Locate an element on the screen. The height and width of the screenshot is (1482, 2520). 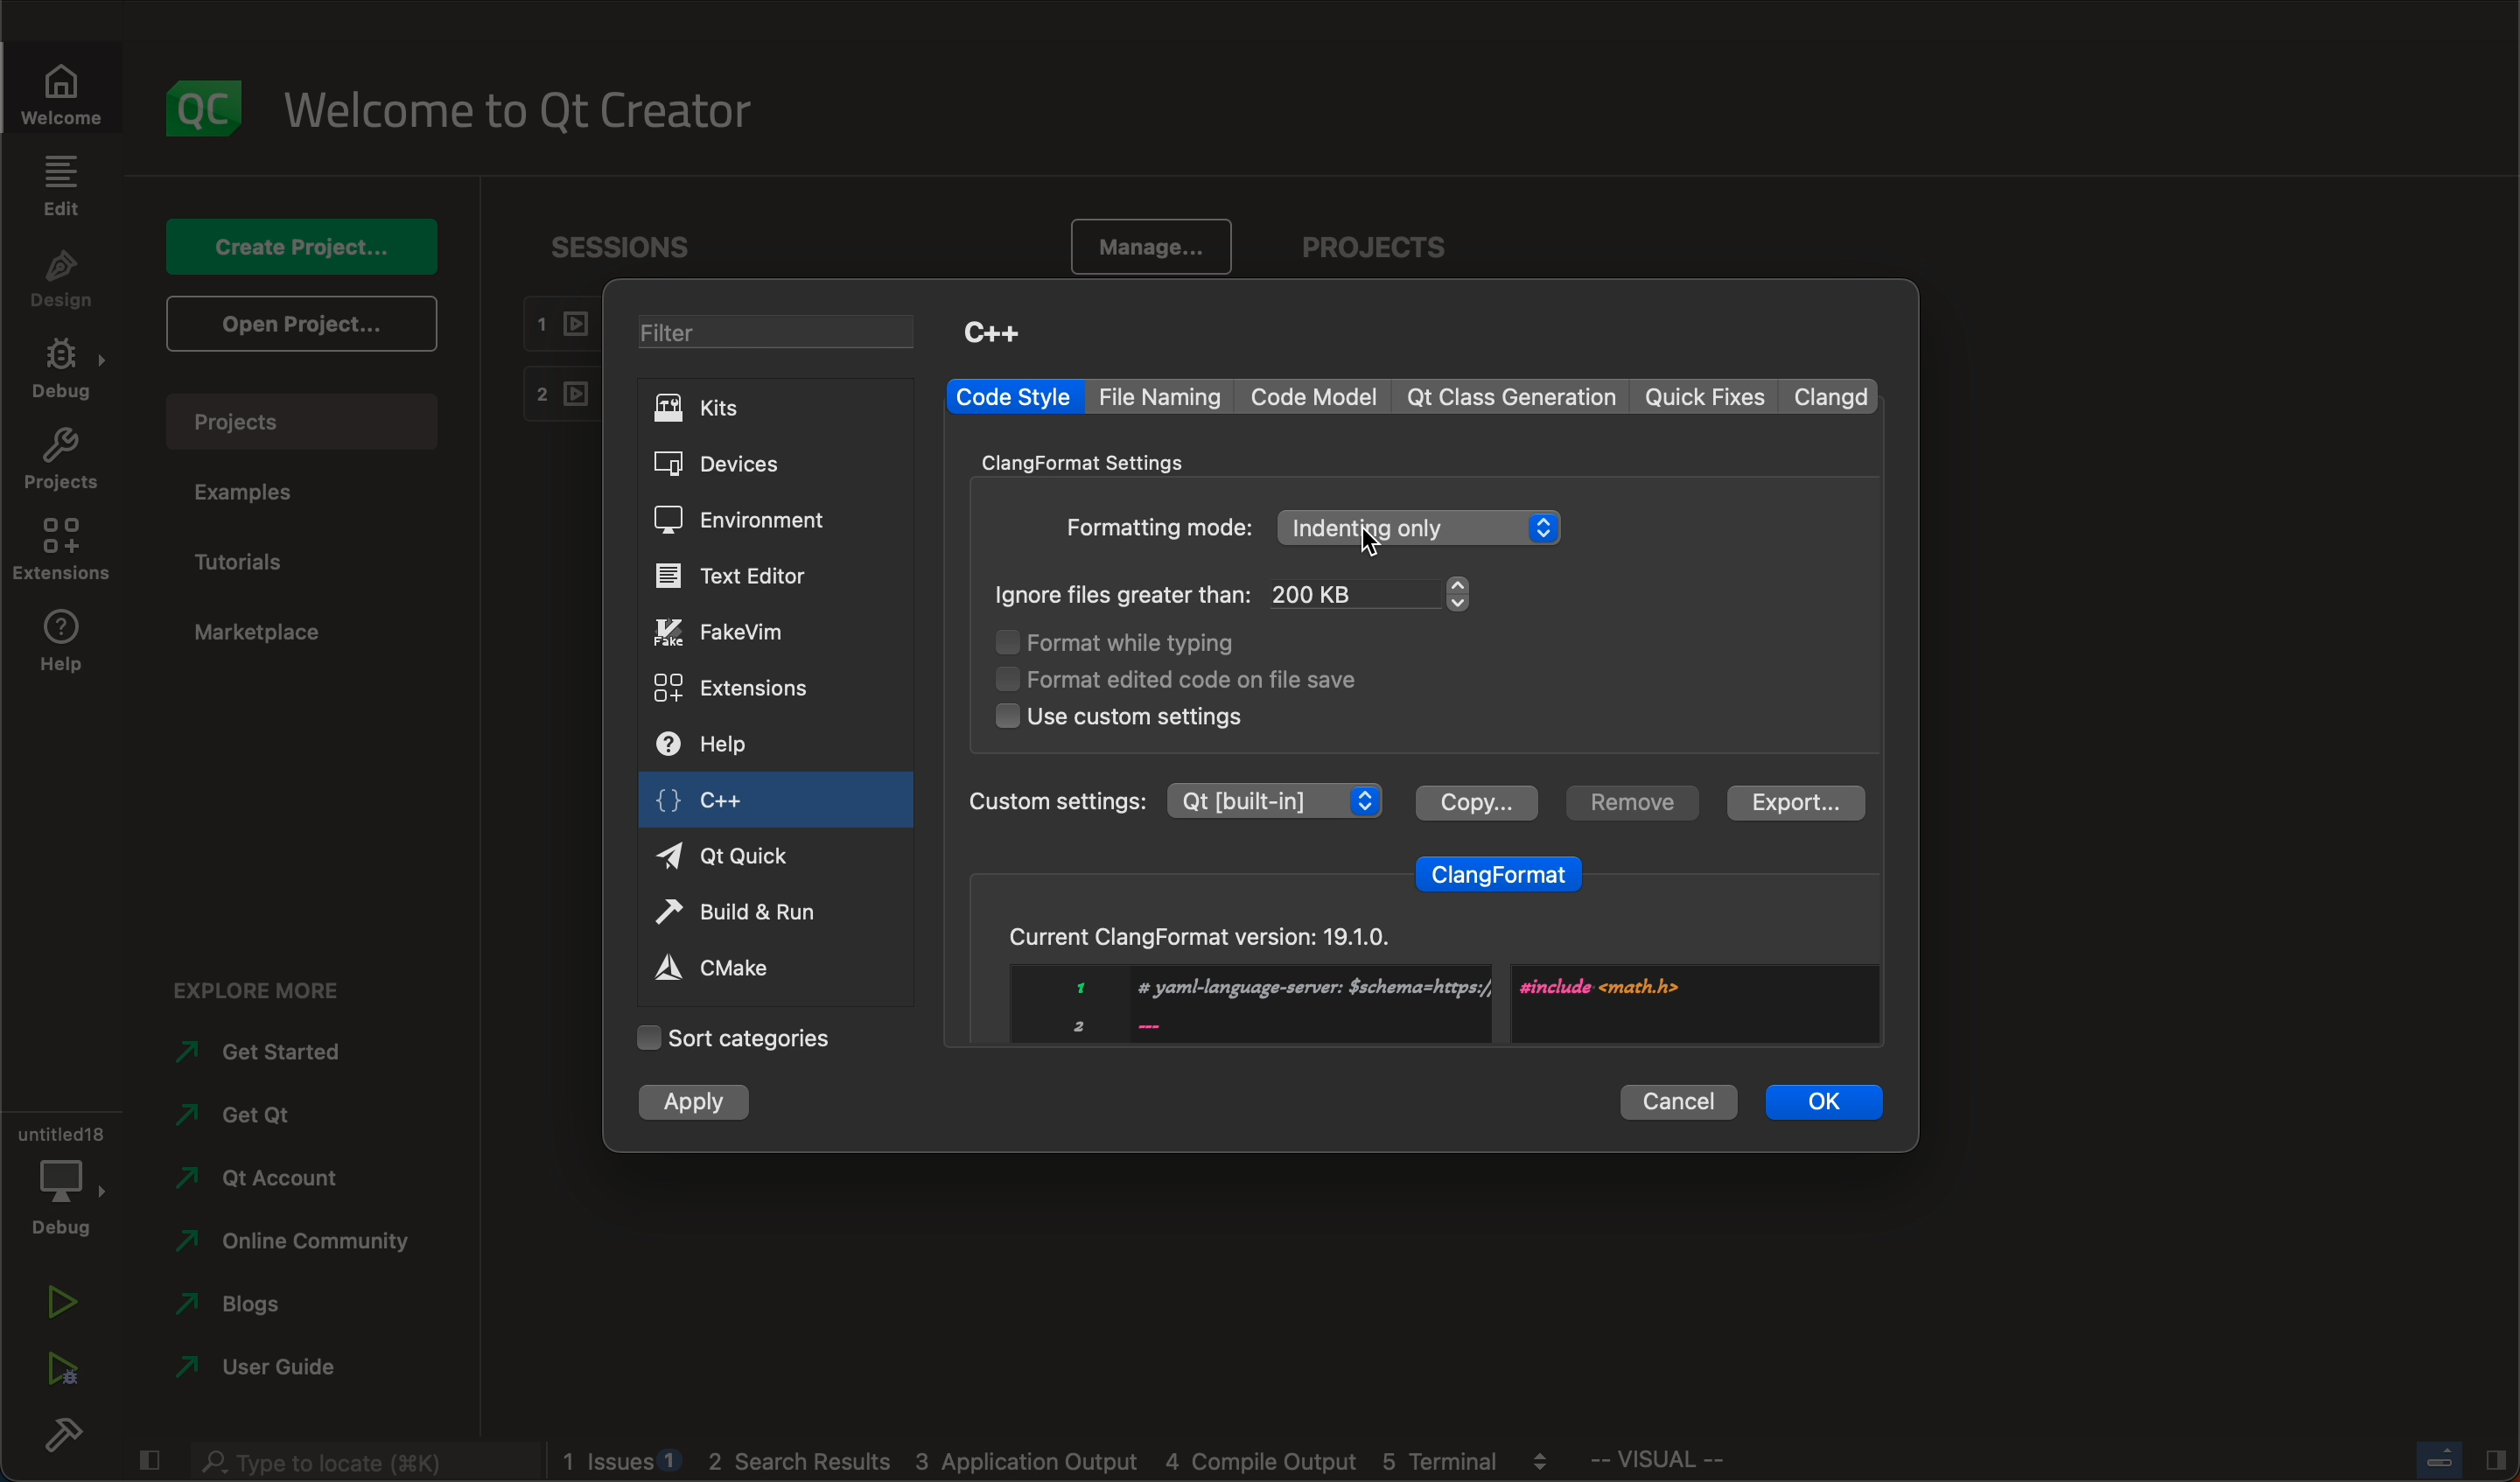
run is located at coordinates (60, 1305).